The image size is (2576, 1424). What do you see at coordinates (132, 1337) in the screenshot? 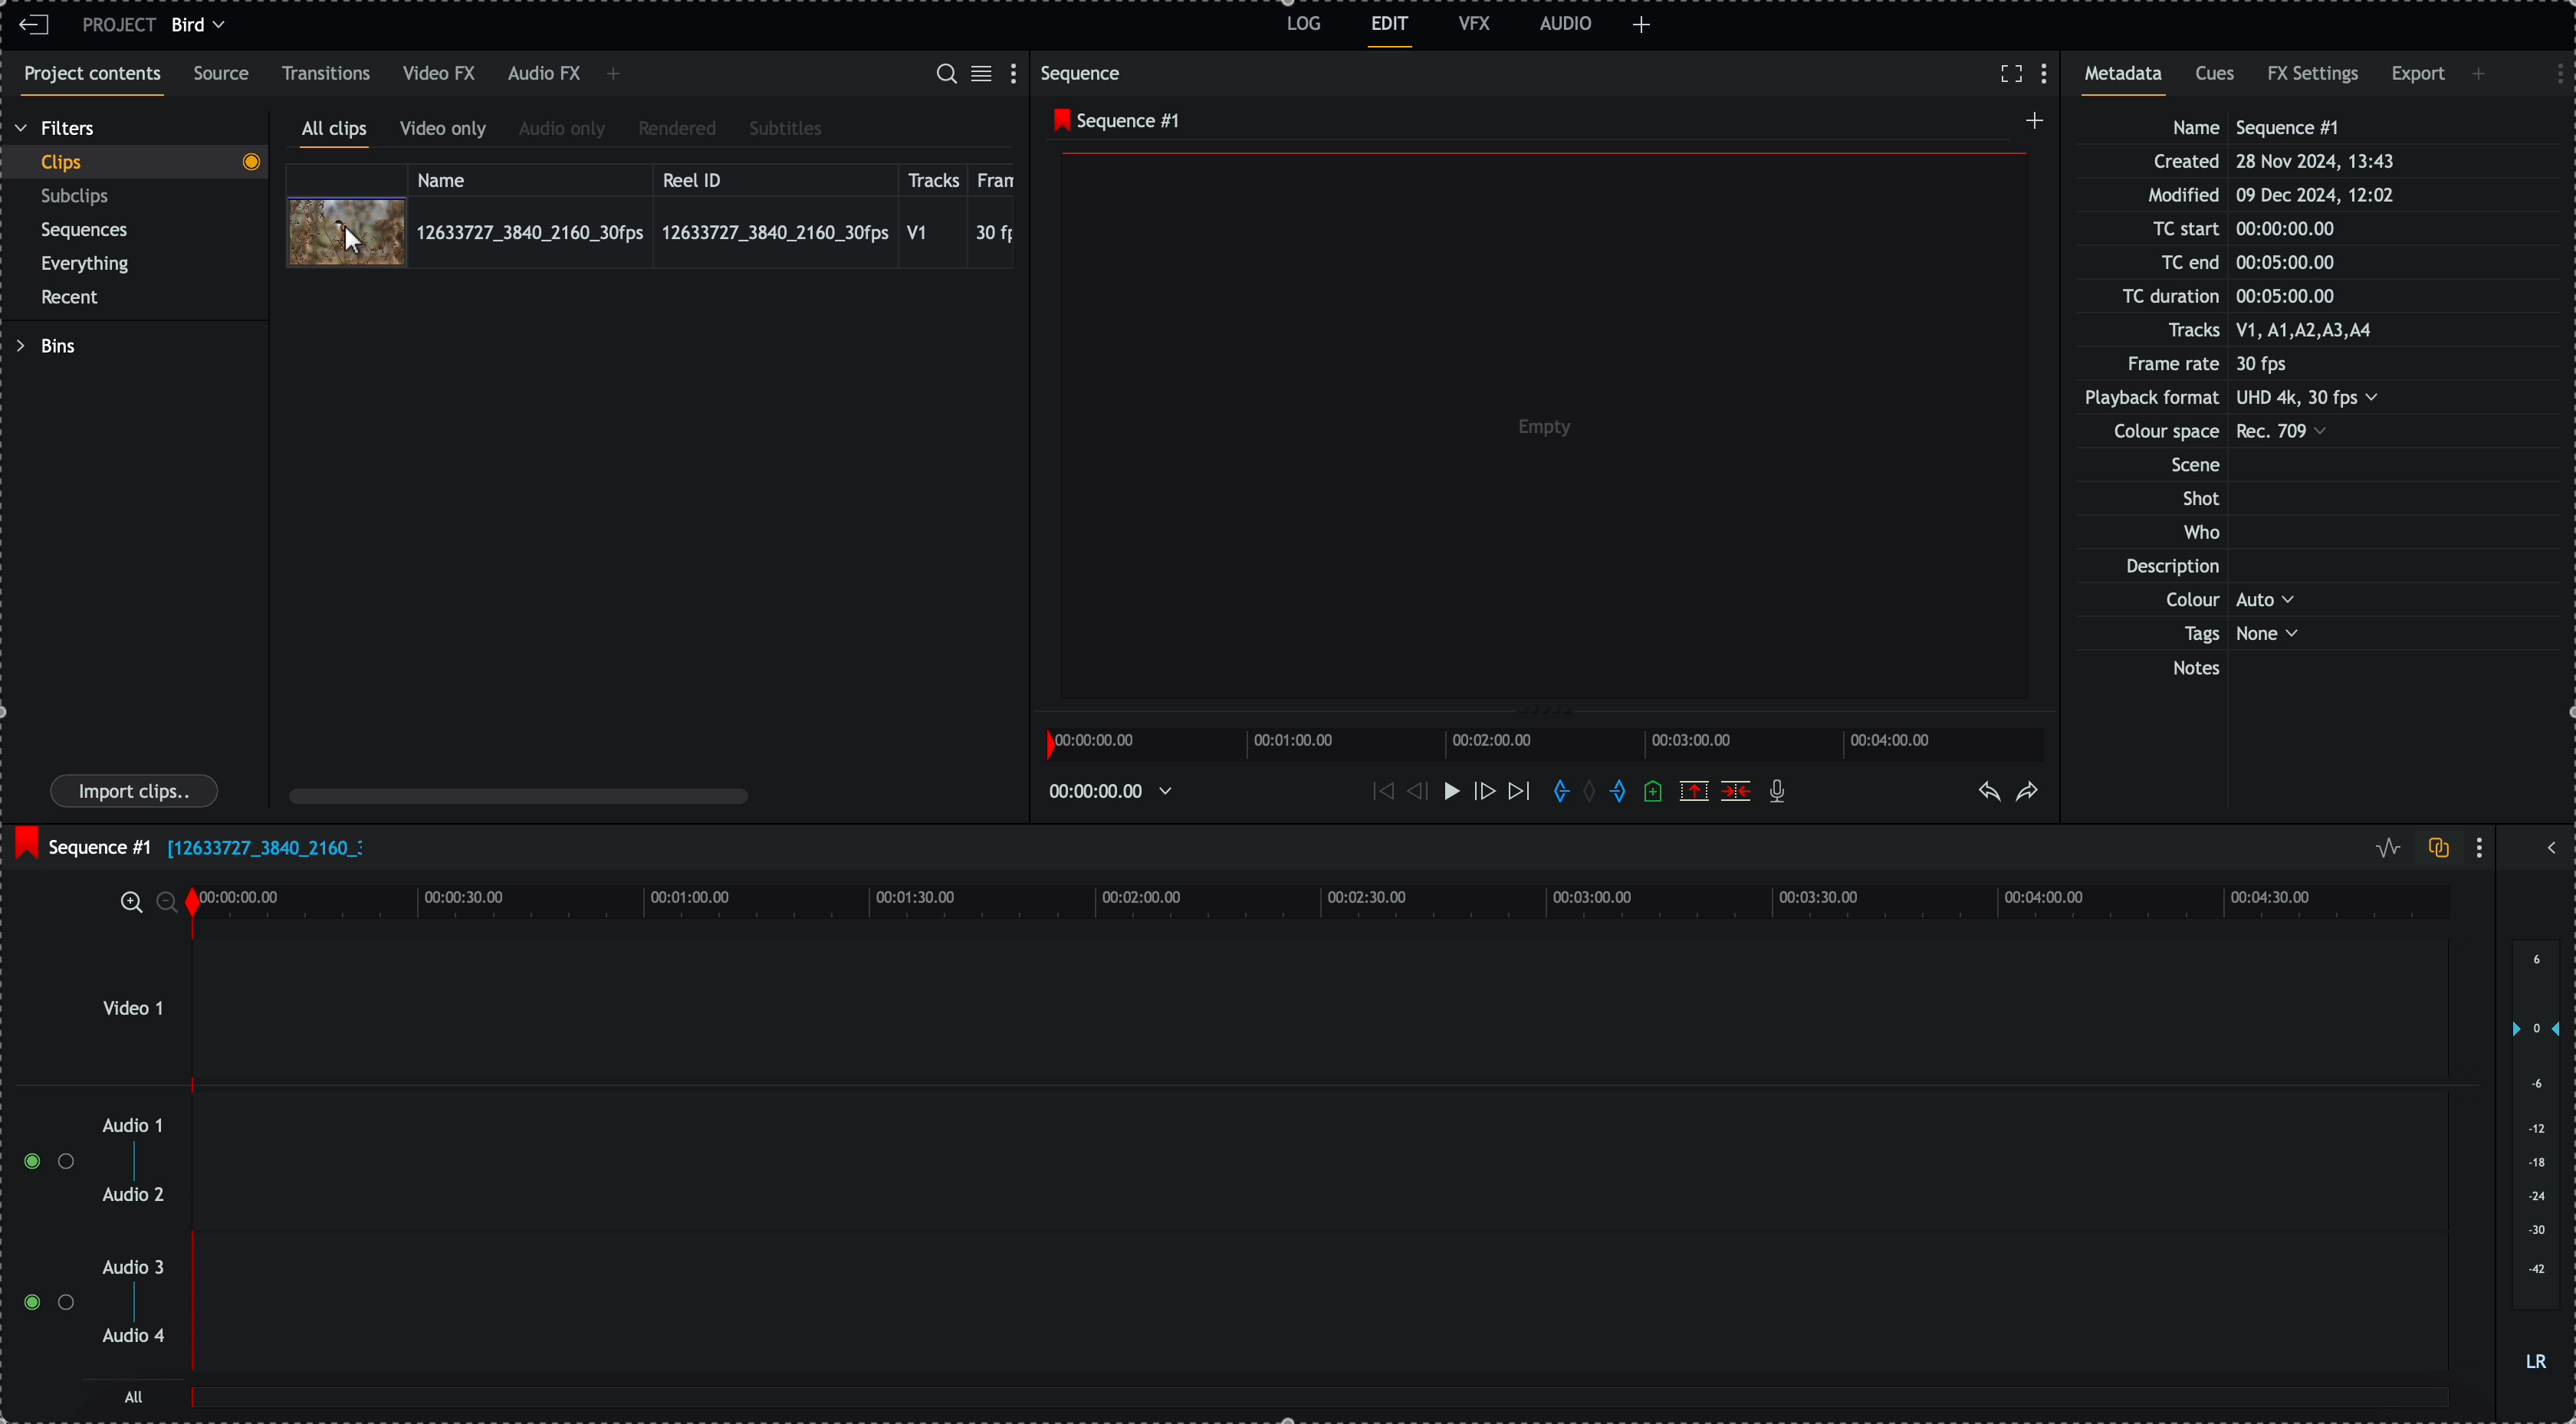
I see `audio 4` at bounding box center [132, 1337].